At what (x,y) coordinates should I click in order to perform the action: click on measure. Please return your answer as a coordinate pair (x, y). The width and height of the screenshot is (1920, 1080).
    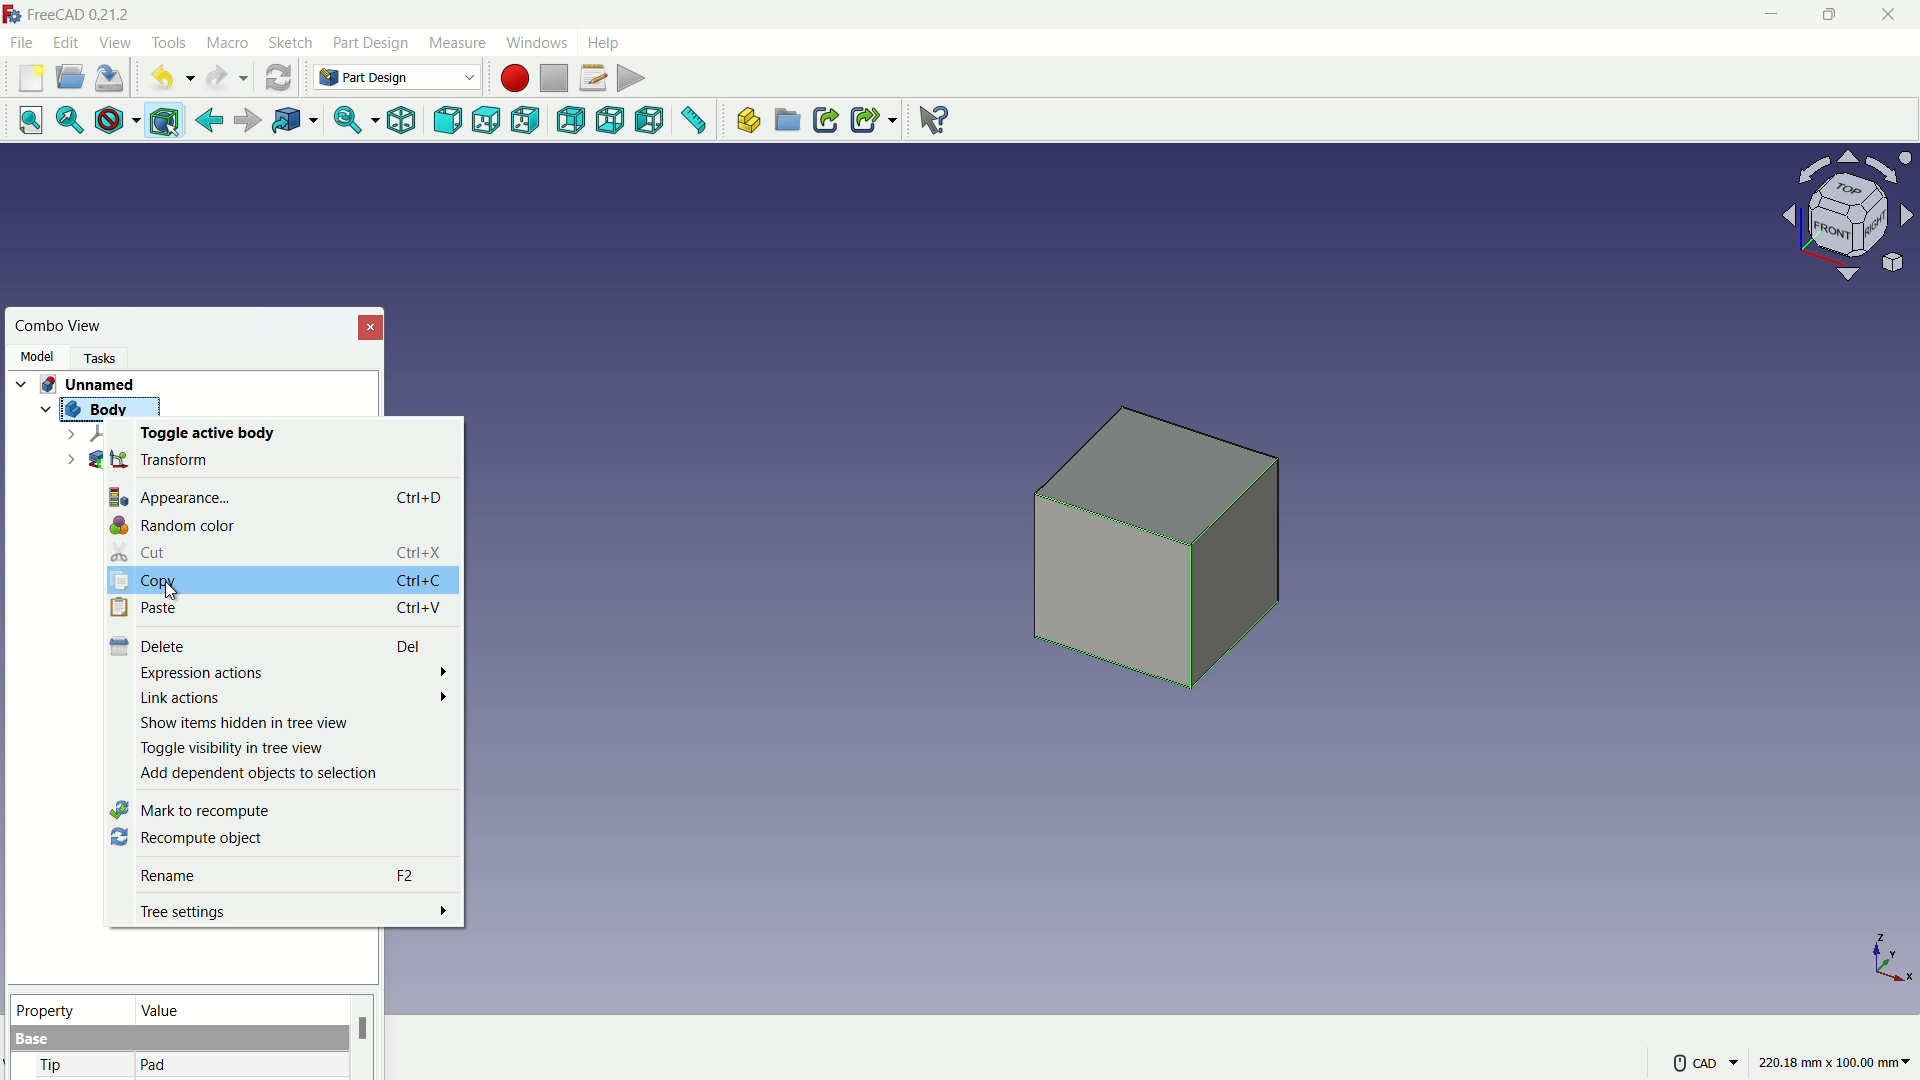
    Looking at the image, I should click on (456, 43).